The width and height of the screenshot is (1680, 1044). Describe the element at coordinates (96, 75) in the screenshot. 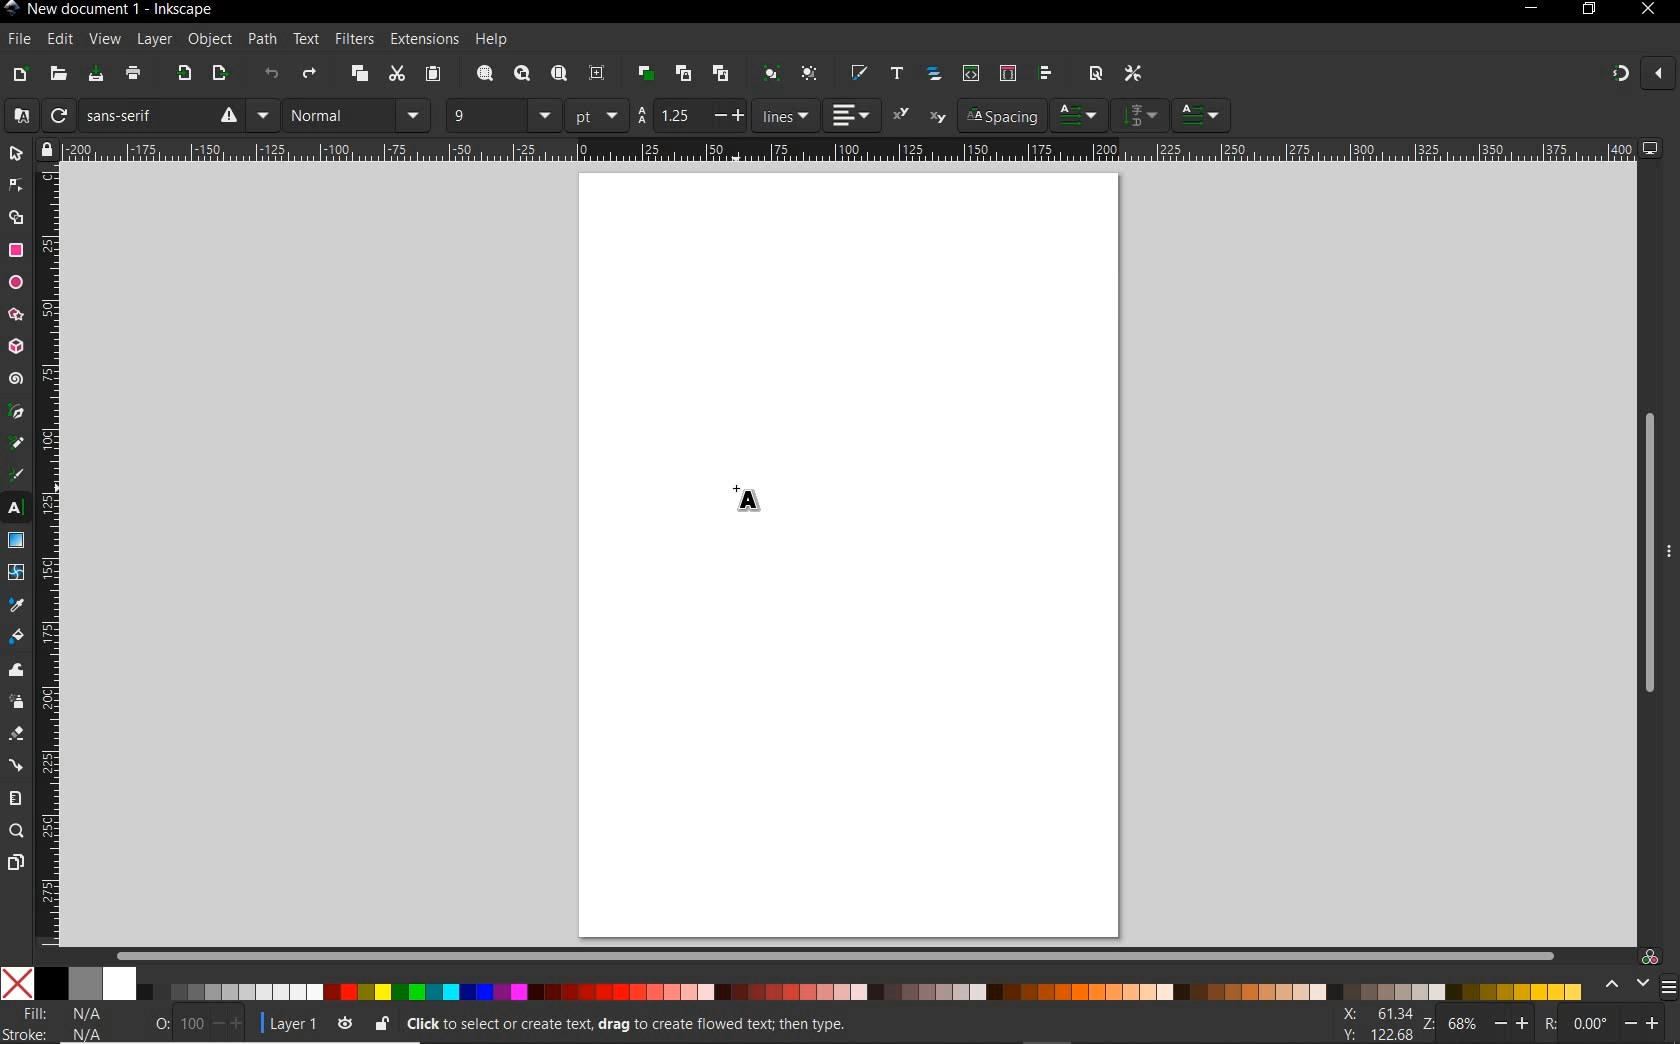

I see `save` at that location.